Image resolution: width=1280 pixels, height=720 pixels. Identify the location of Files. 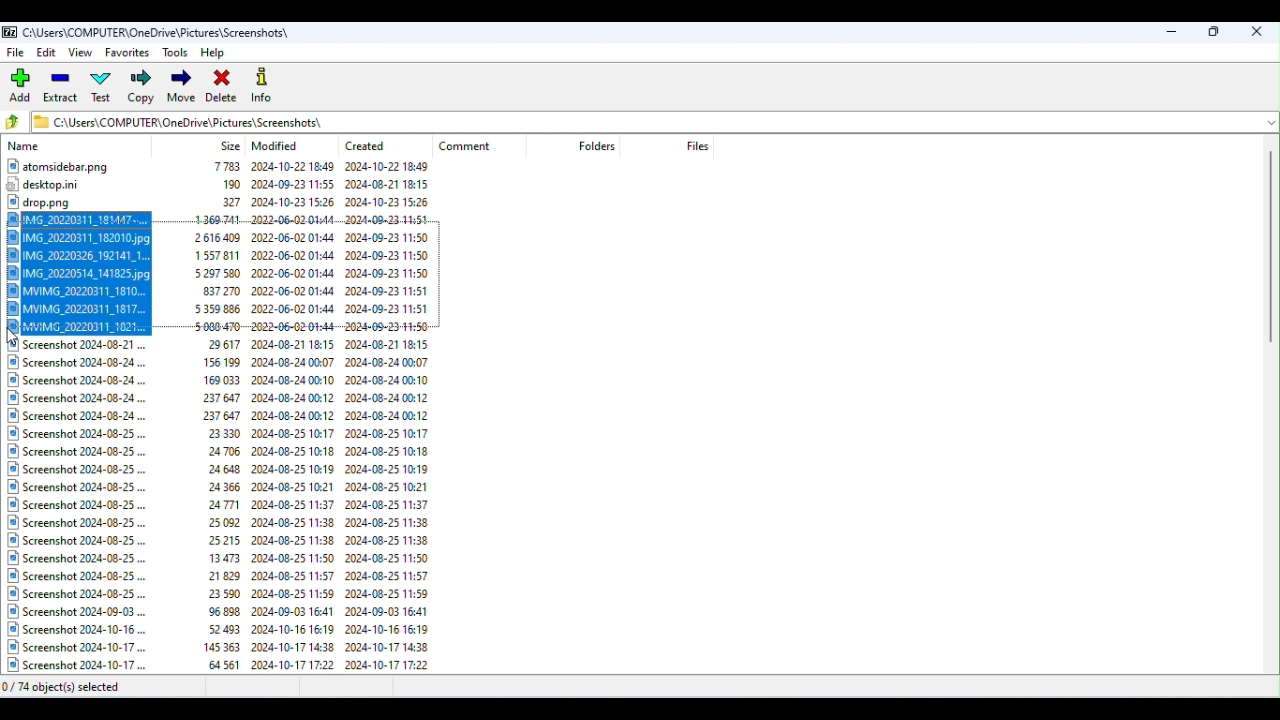
(697, 145).